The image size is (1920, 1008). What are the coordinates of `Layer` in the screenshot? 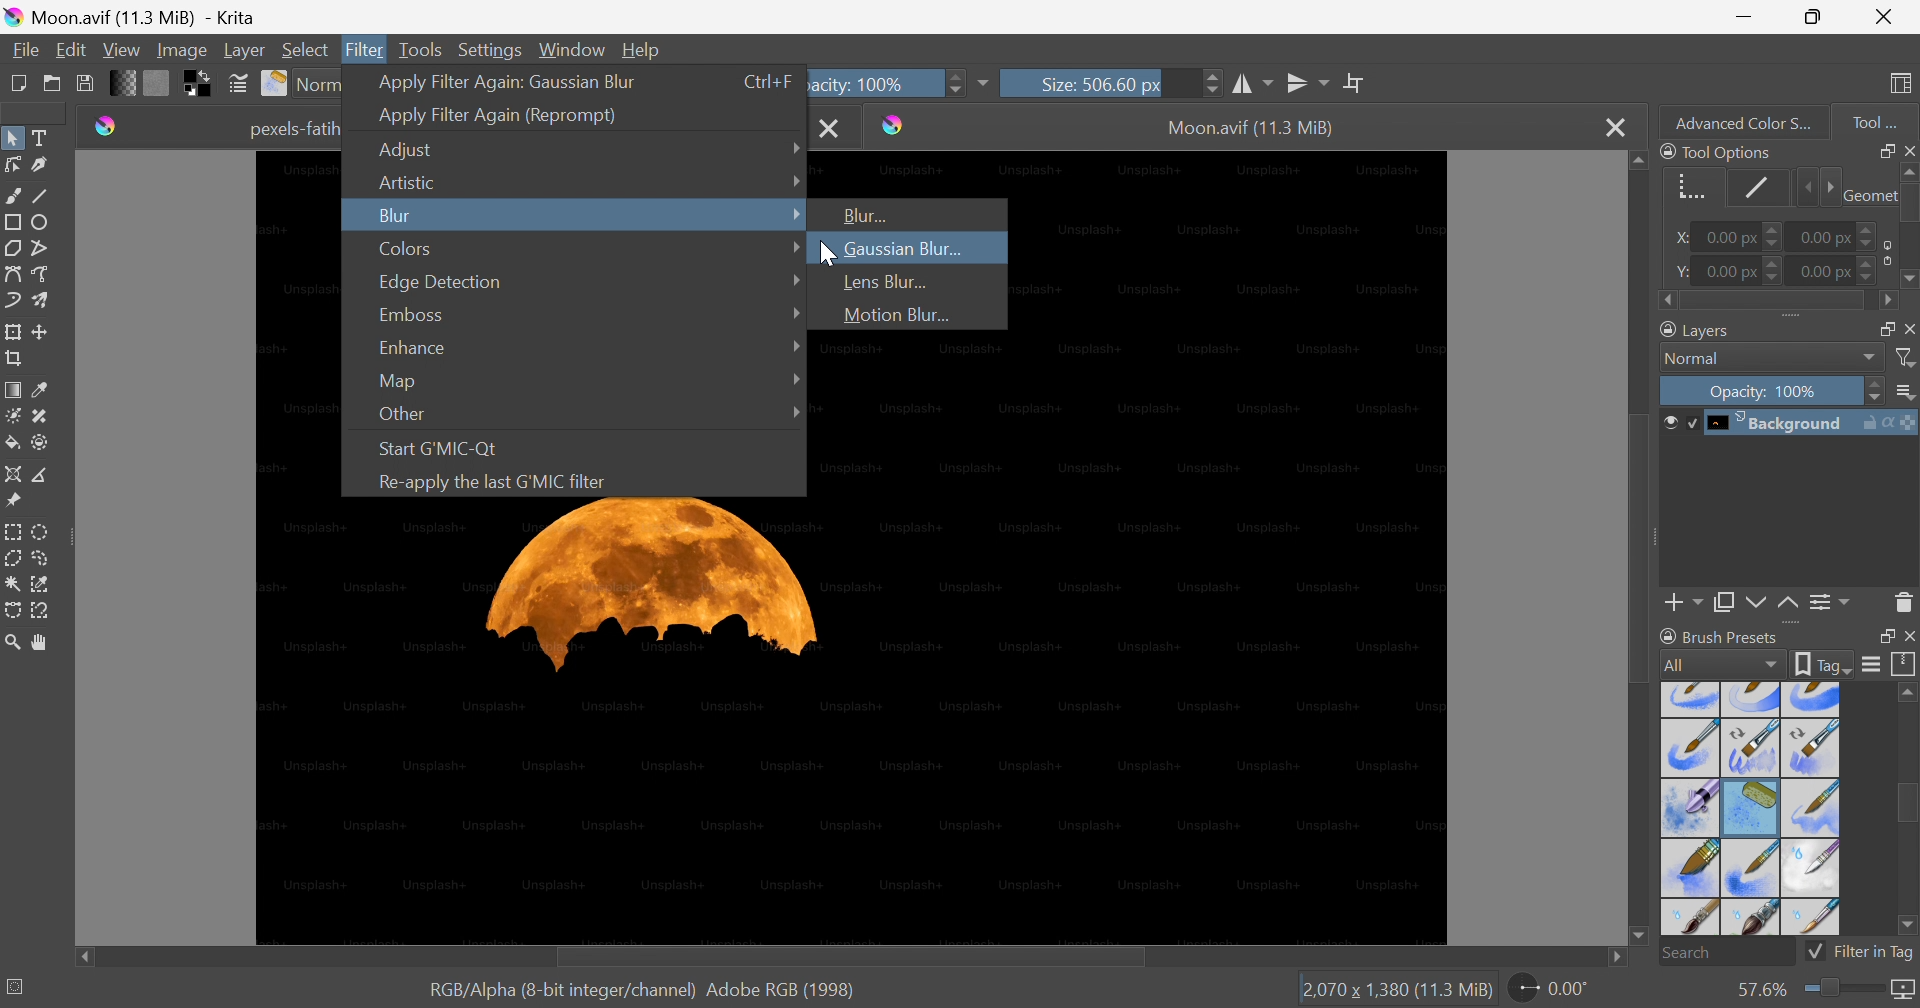 It's located at (244, 52).